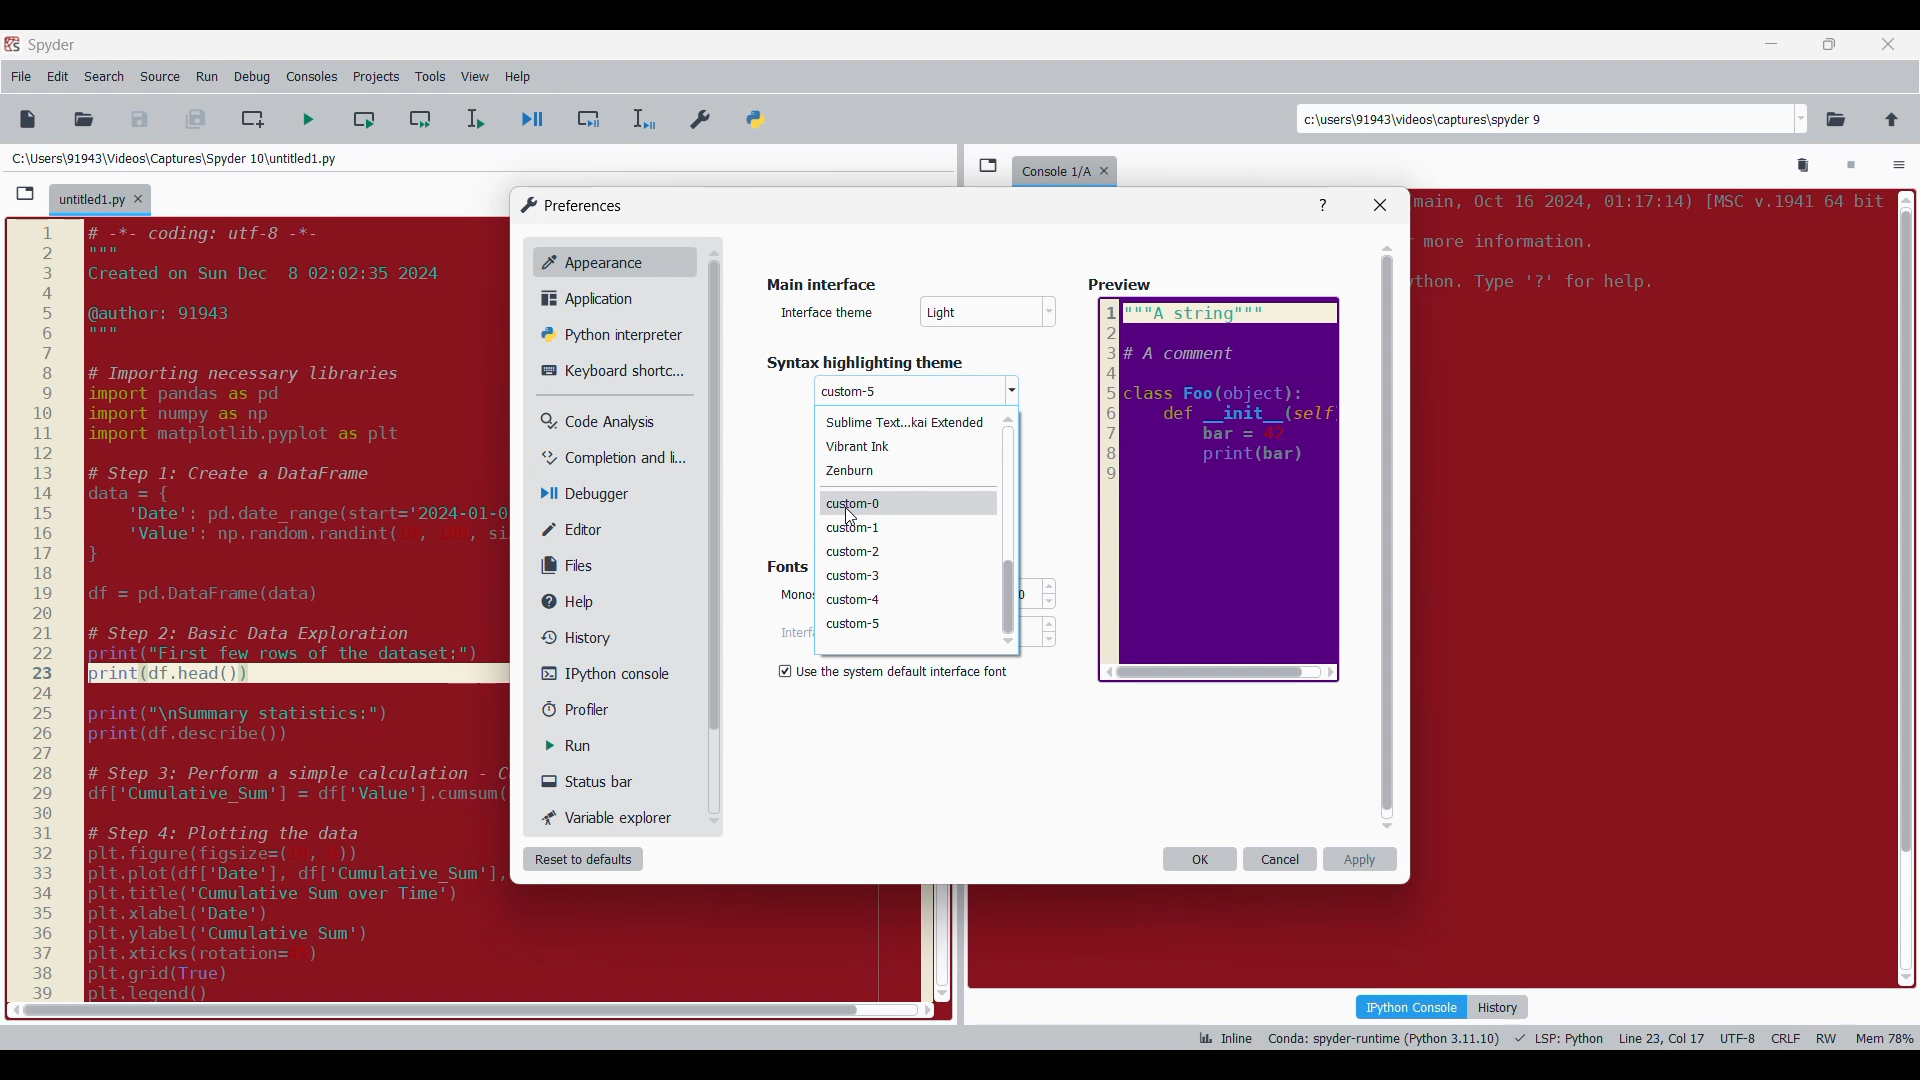  What do you see at coordinates (1281, 859) in the screenshot?
I see `Cancel` at bounding box center [1281, 859].